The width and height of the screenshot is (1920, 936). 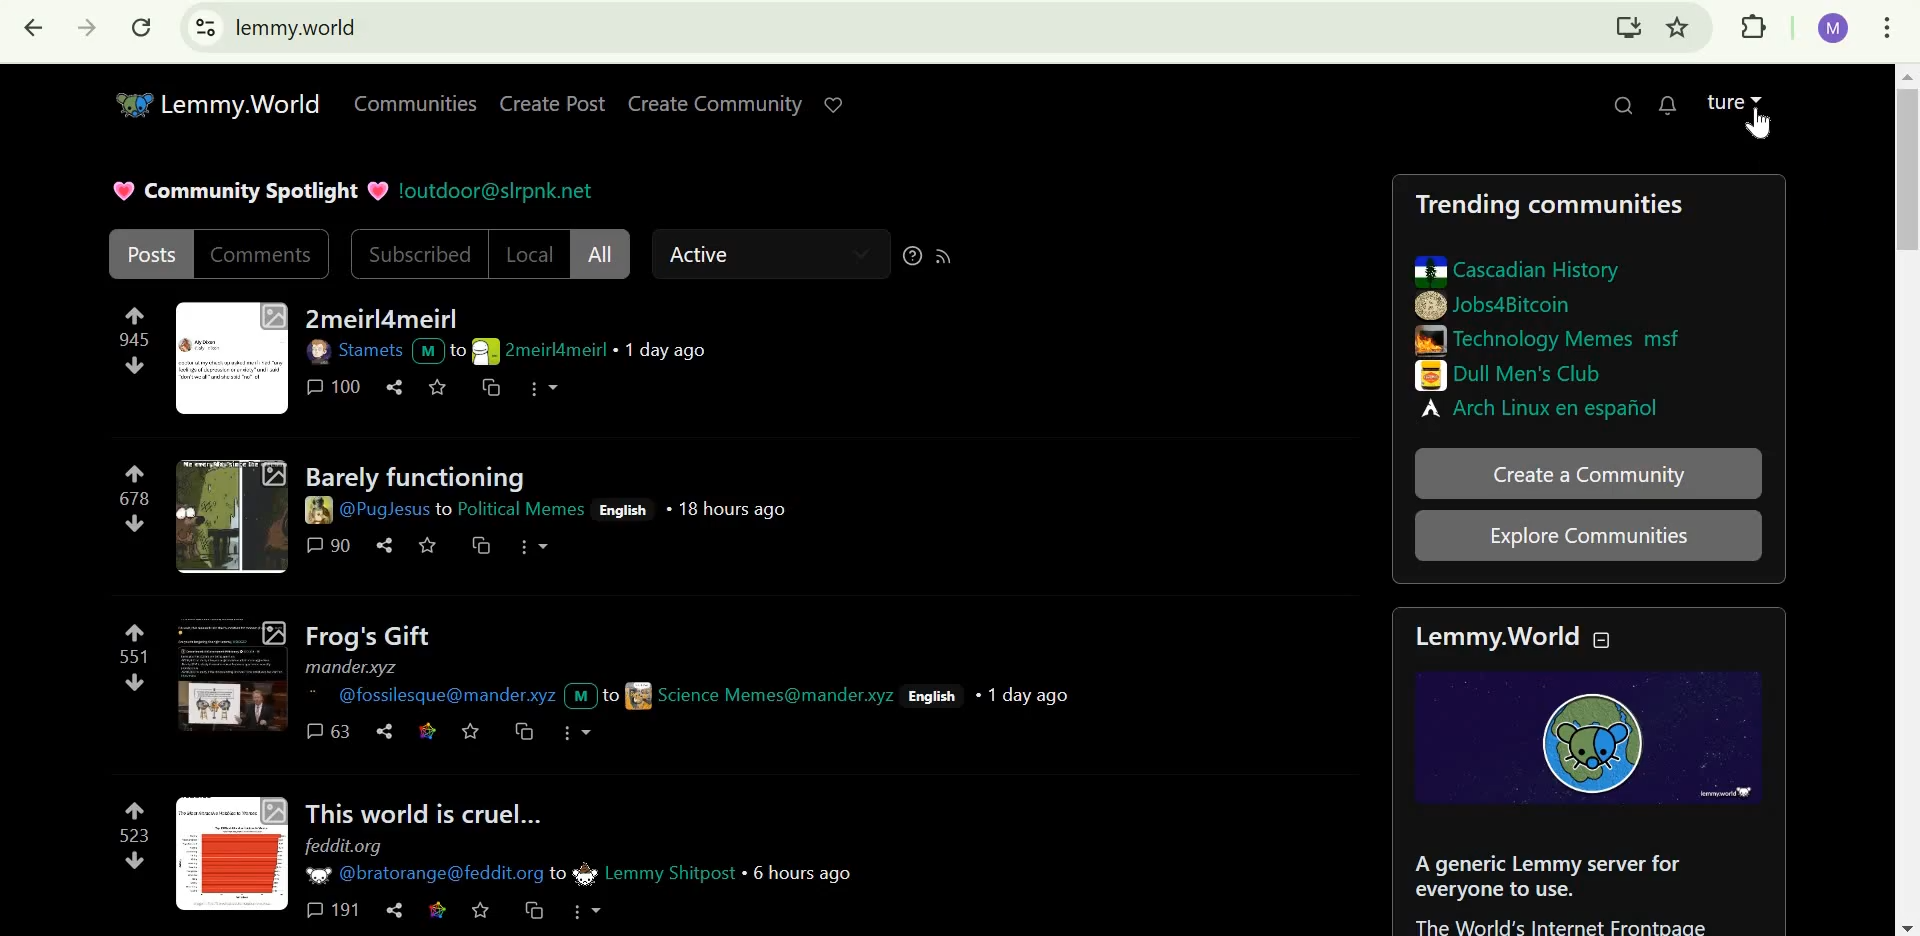 What do you see at coordinates (1588, 737) in the screenshot?
I see `lemmy icon` at bounding box center [1588, 737].